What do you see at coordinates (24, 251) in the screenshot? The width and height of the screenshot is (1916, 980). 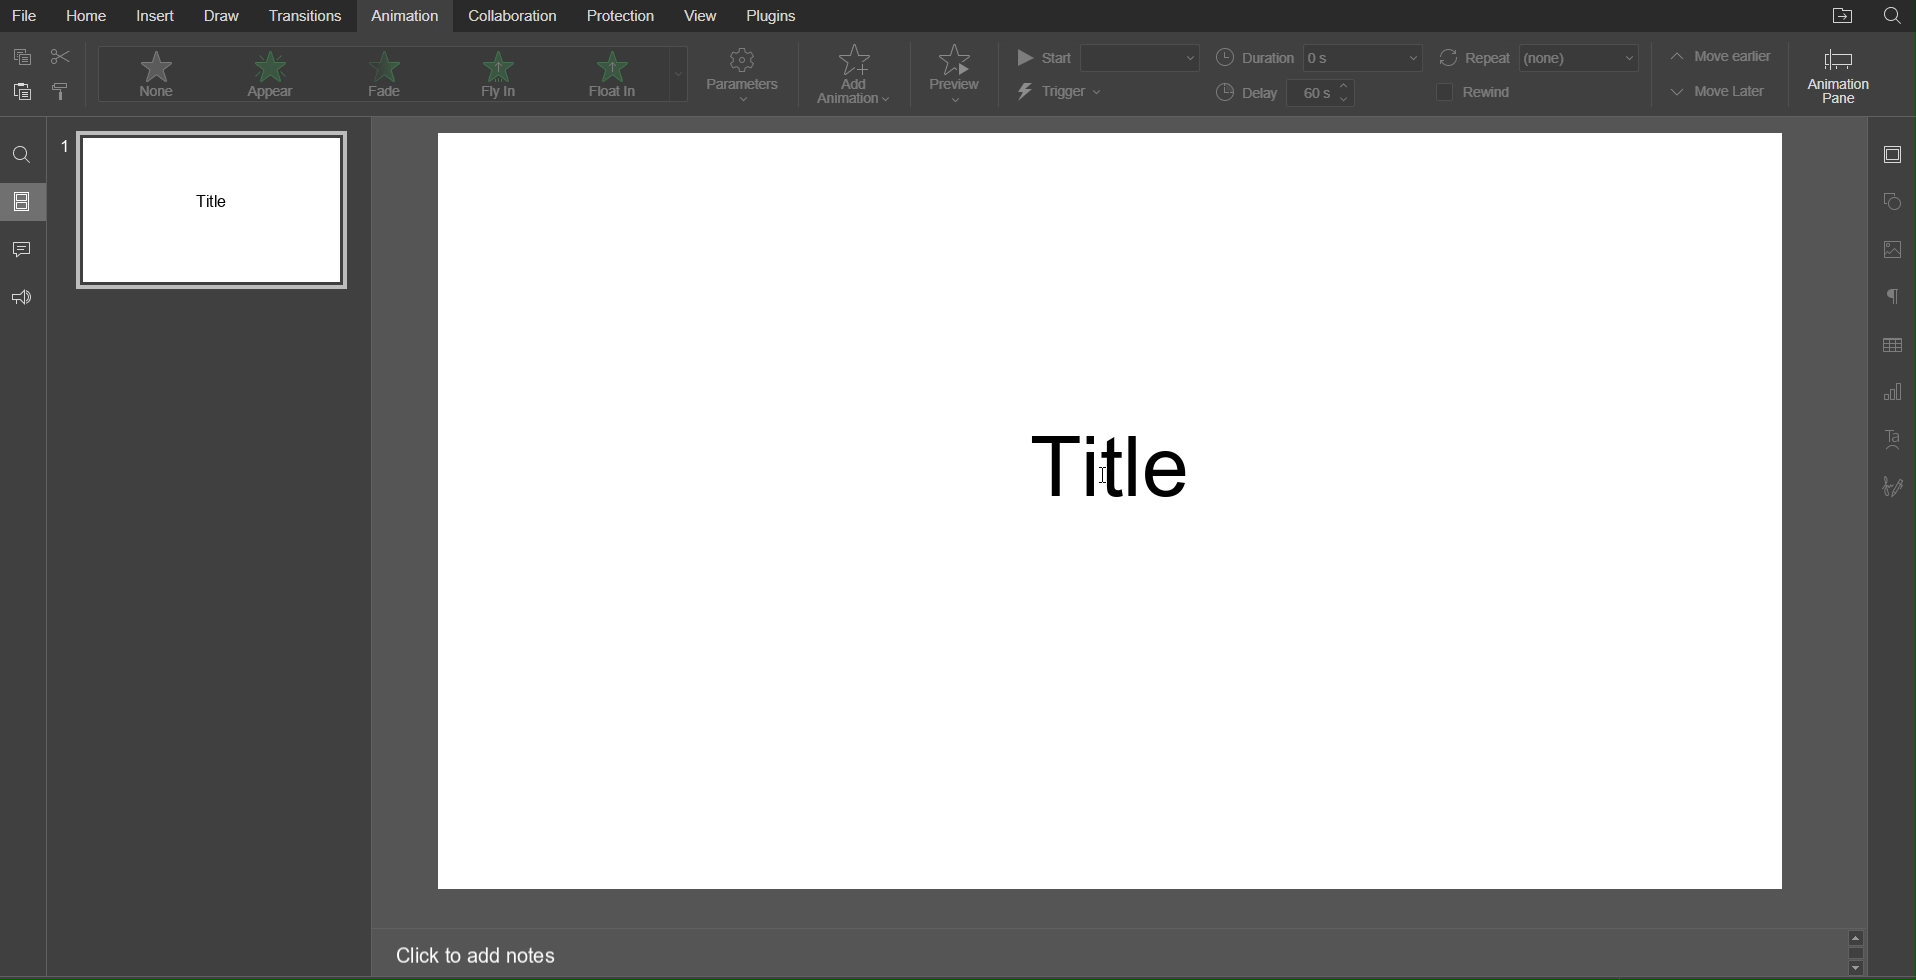 I see `Comments` at bounding box center [24, 251].